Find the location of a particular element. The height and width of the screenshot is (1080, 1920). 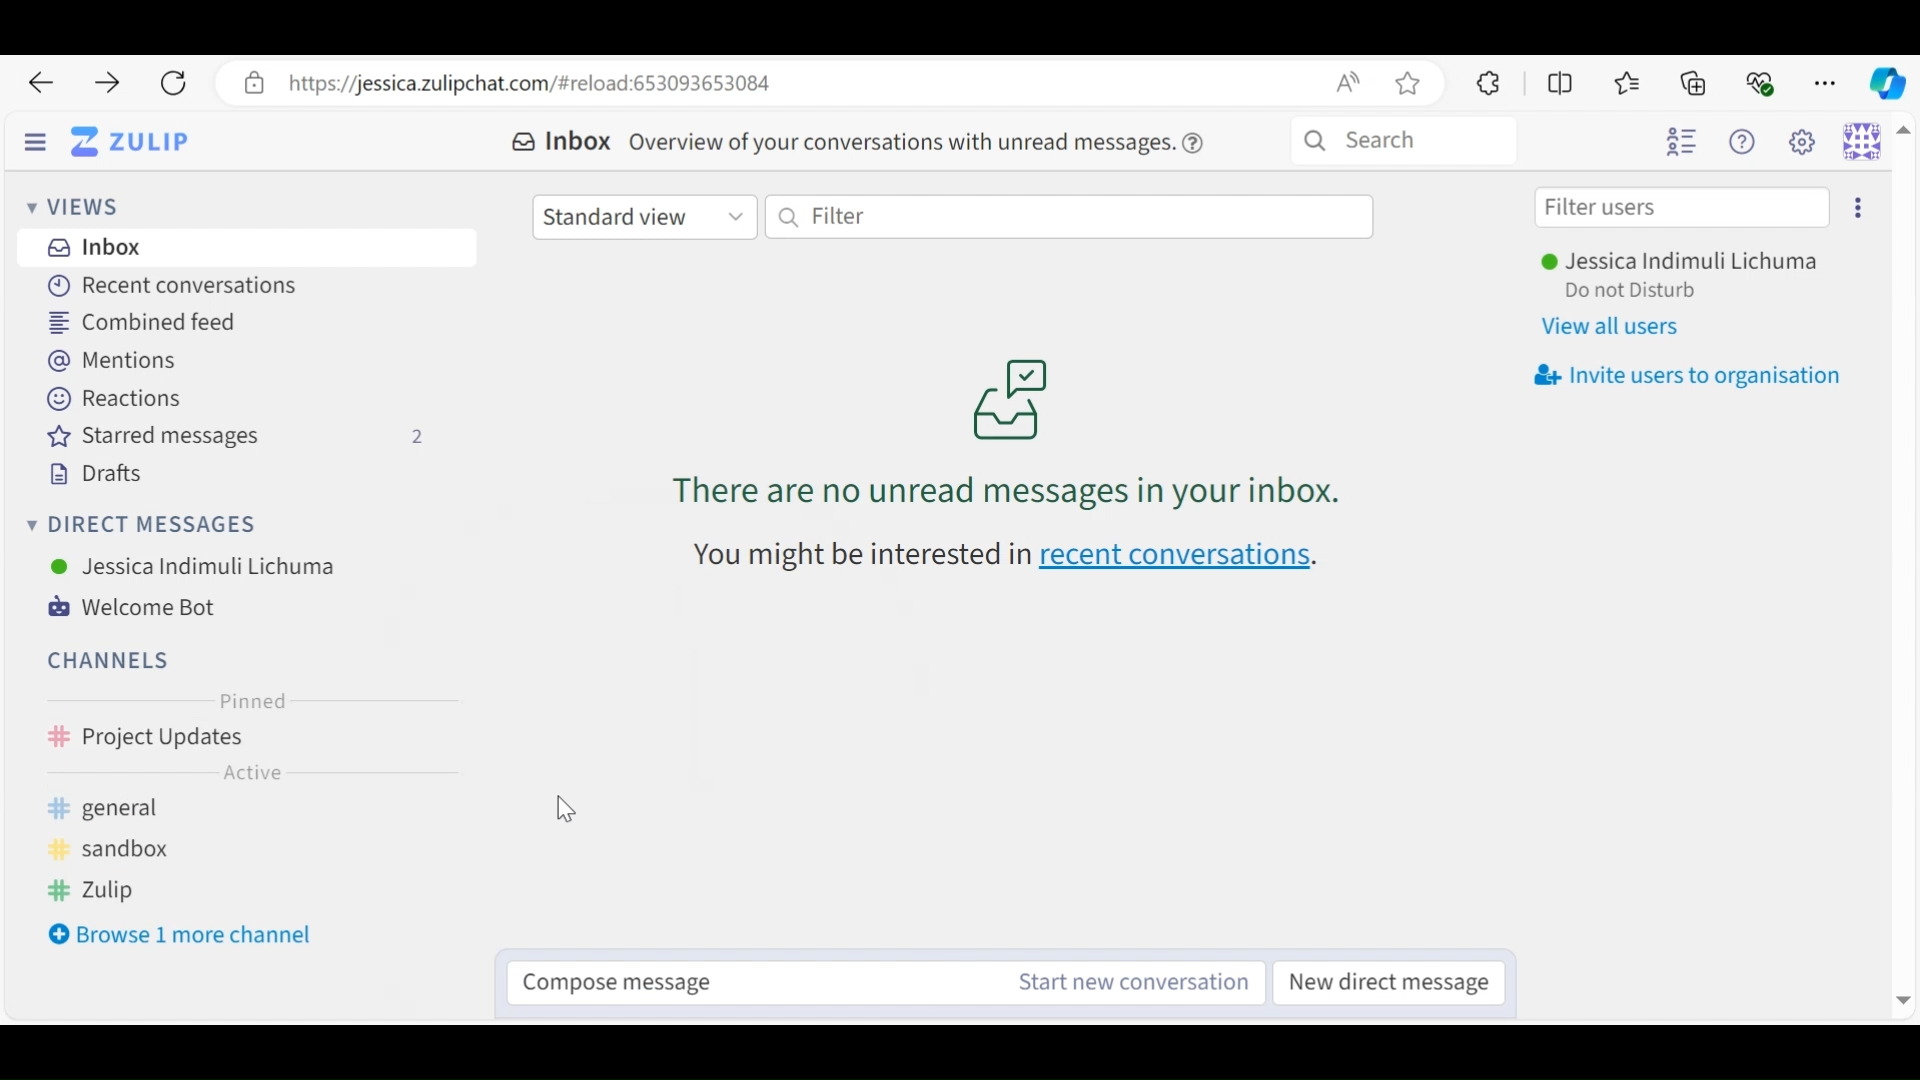

Browser essentials is located at coordinates (1762, 81).